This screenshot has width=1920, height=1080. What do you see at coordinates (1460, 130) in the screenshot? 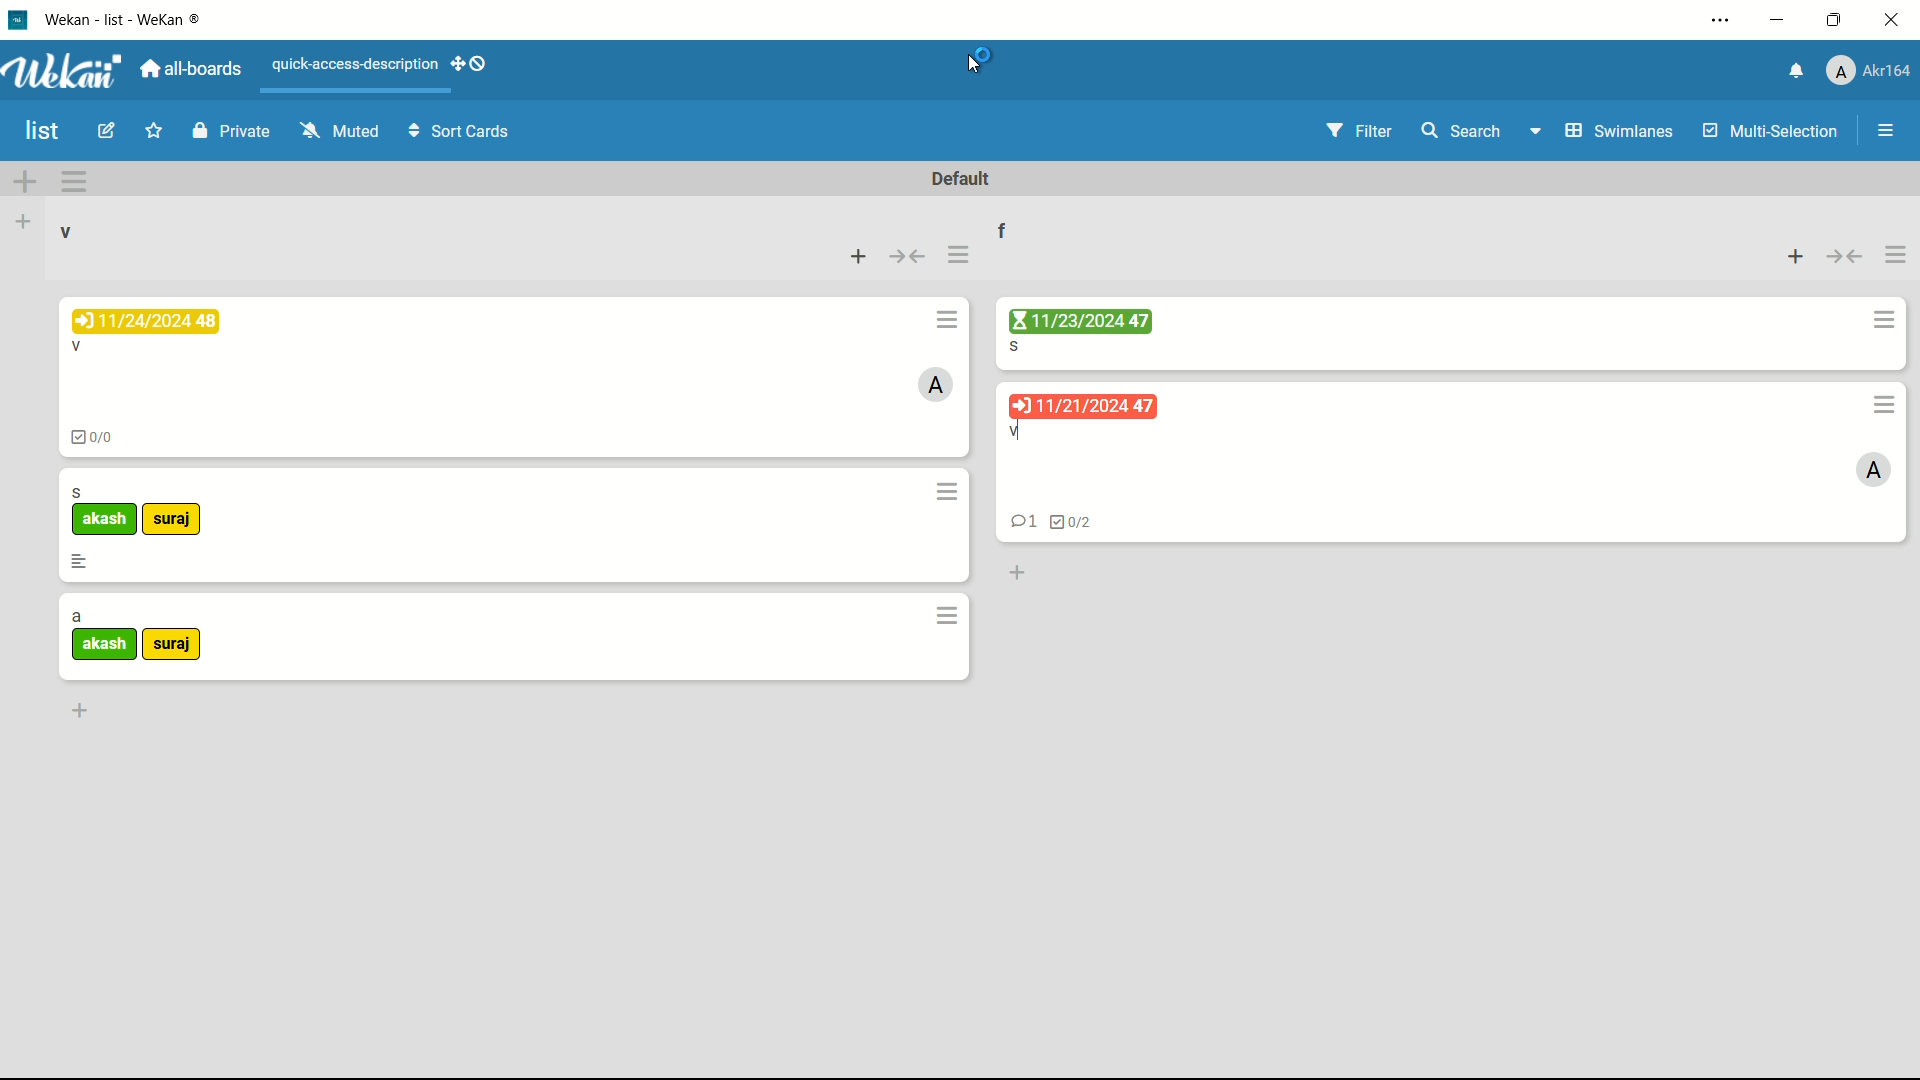
I see `search` at bounding box center [1460, 130].